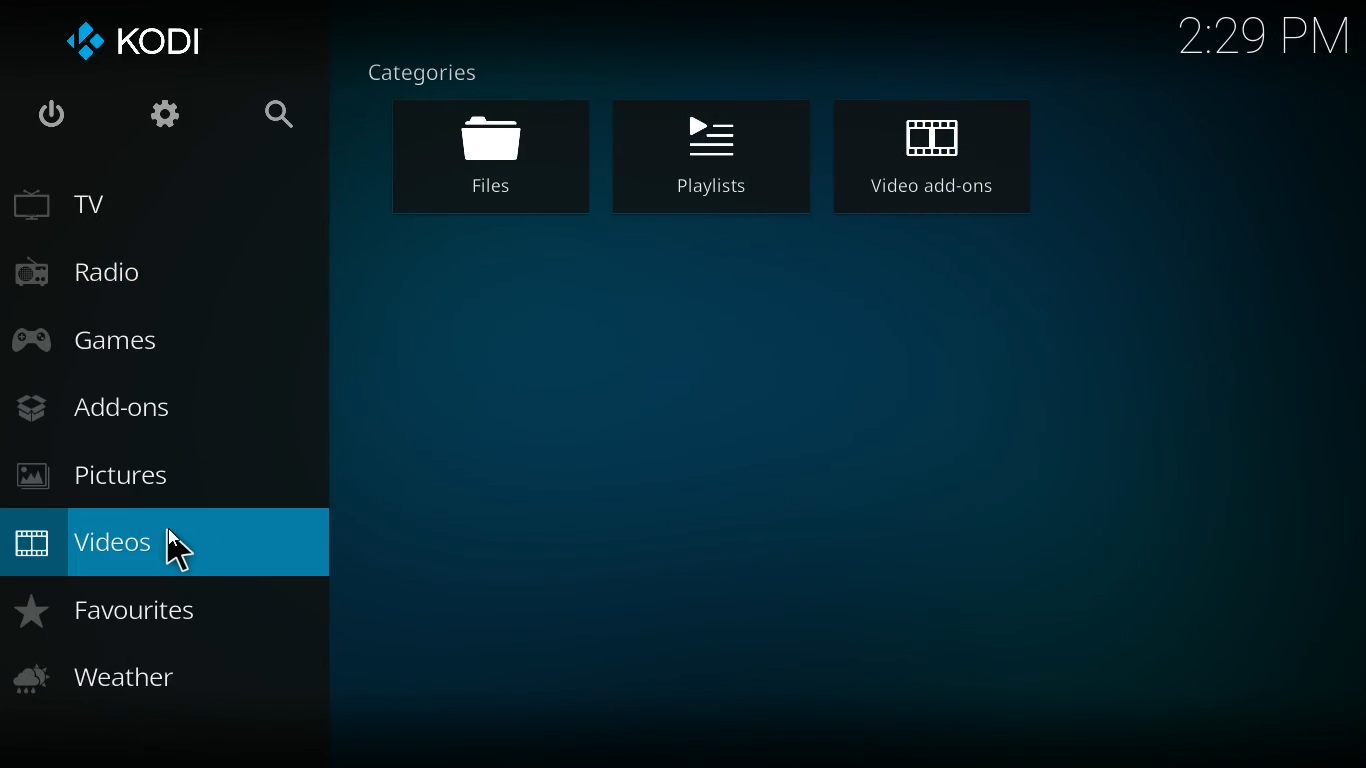  I want to click on favorites, so click(158, 609).